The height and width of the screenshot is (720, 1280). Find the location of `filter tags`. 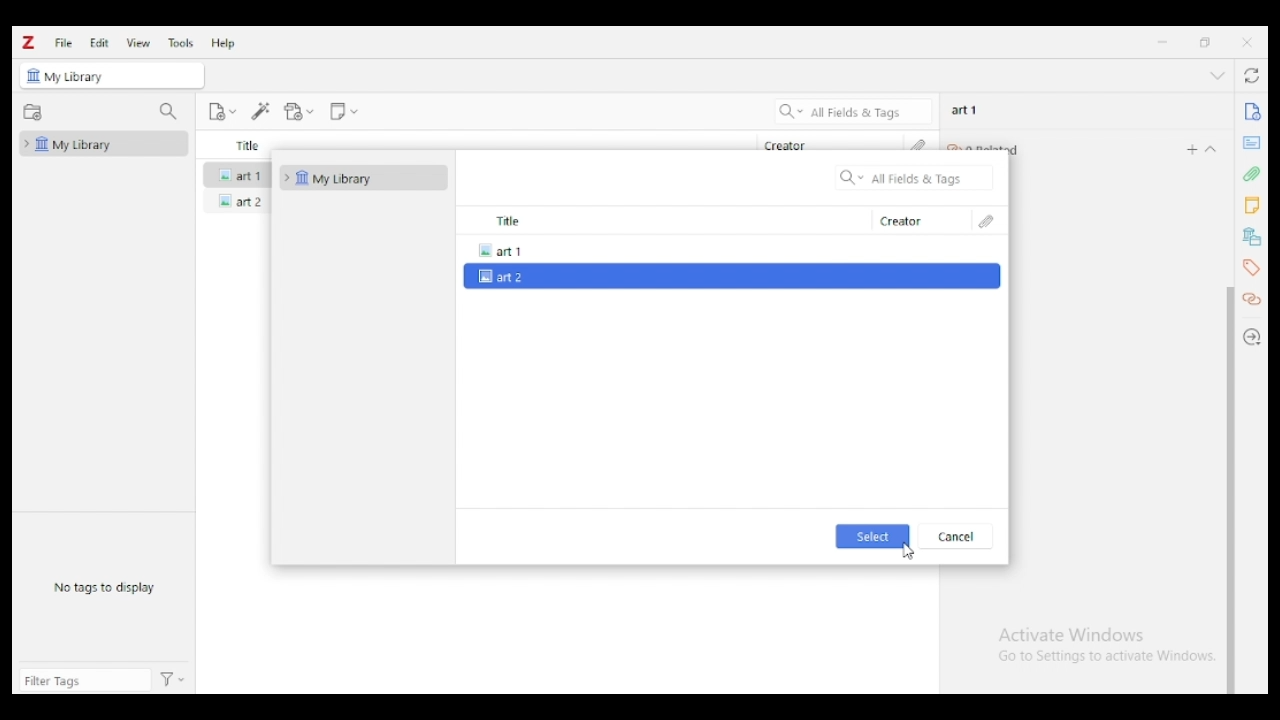

filter tags is located at coordinates (85, 680).